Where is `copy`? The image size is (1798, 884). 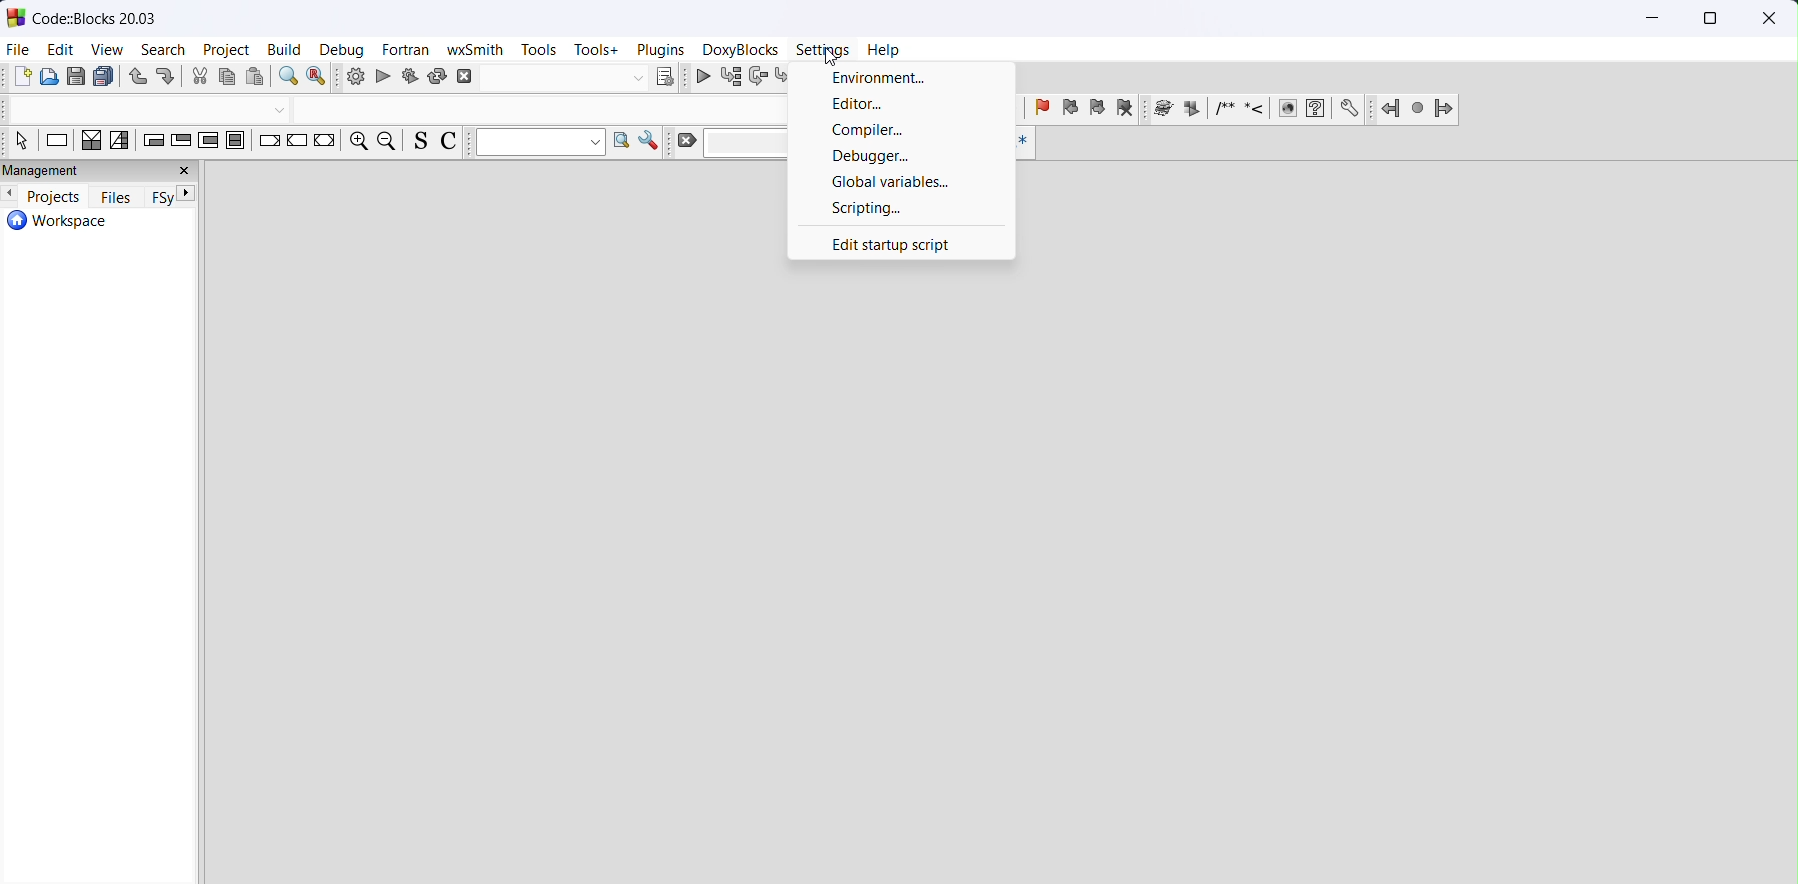 copy is located at coordinates (229, 78).